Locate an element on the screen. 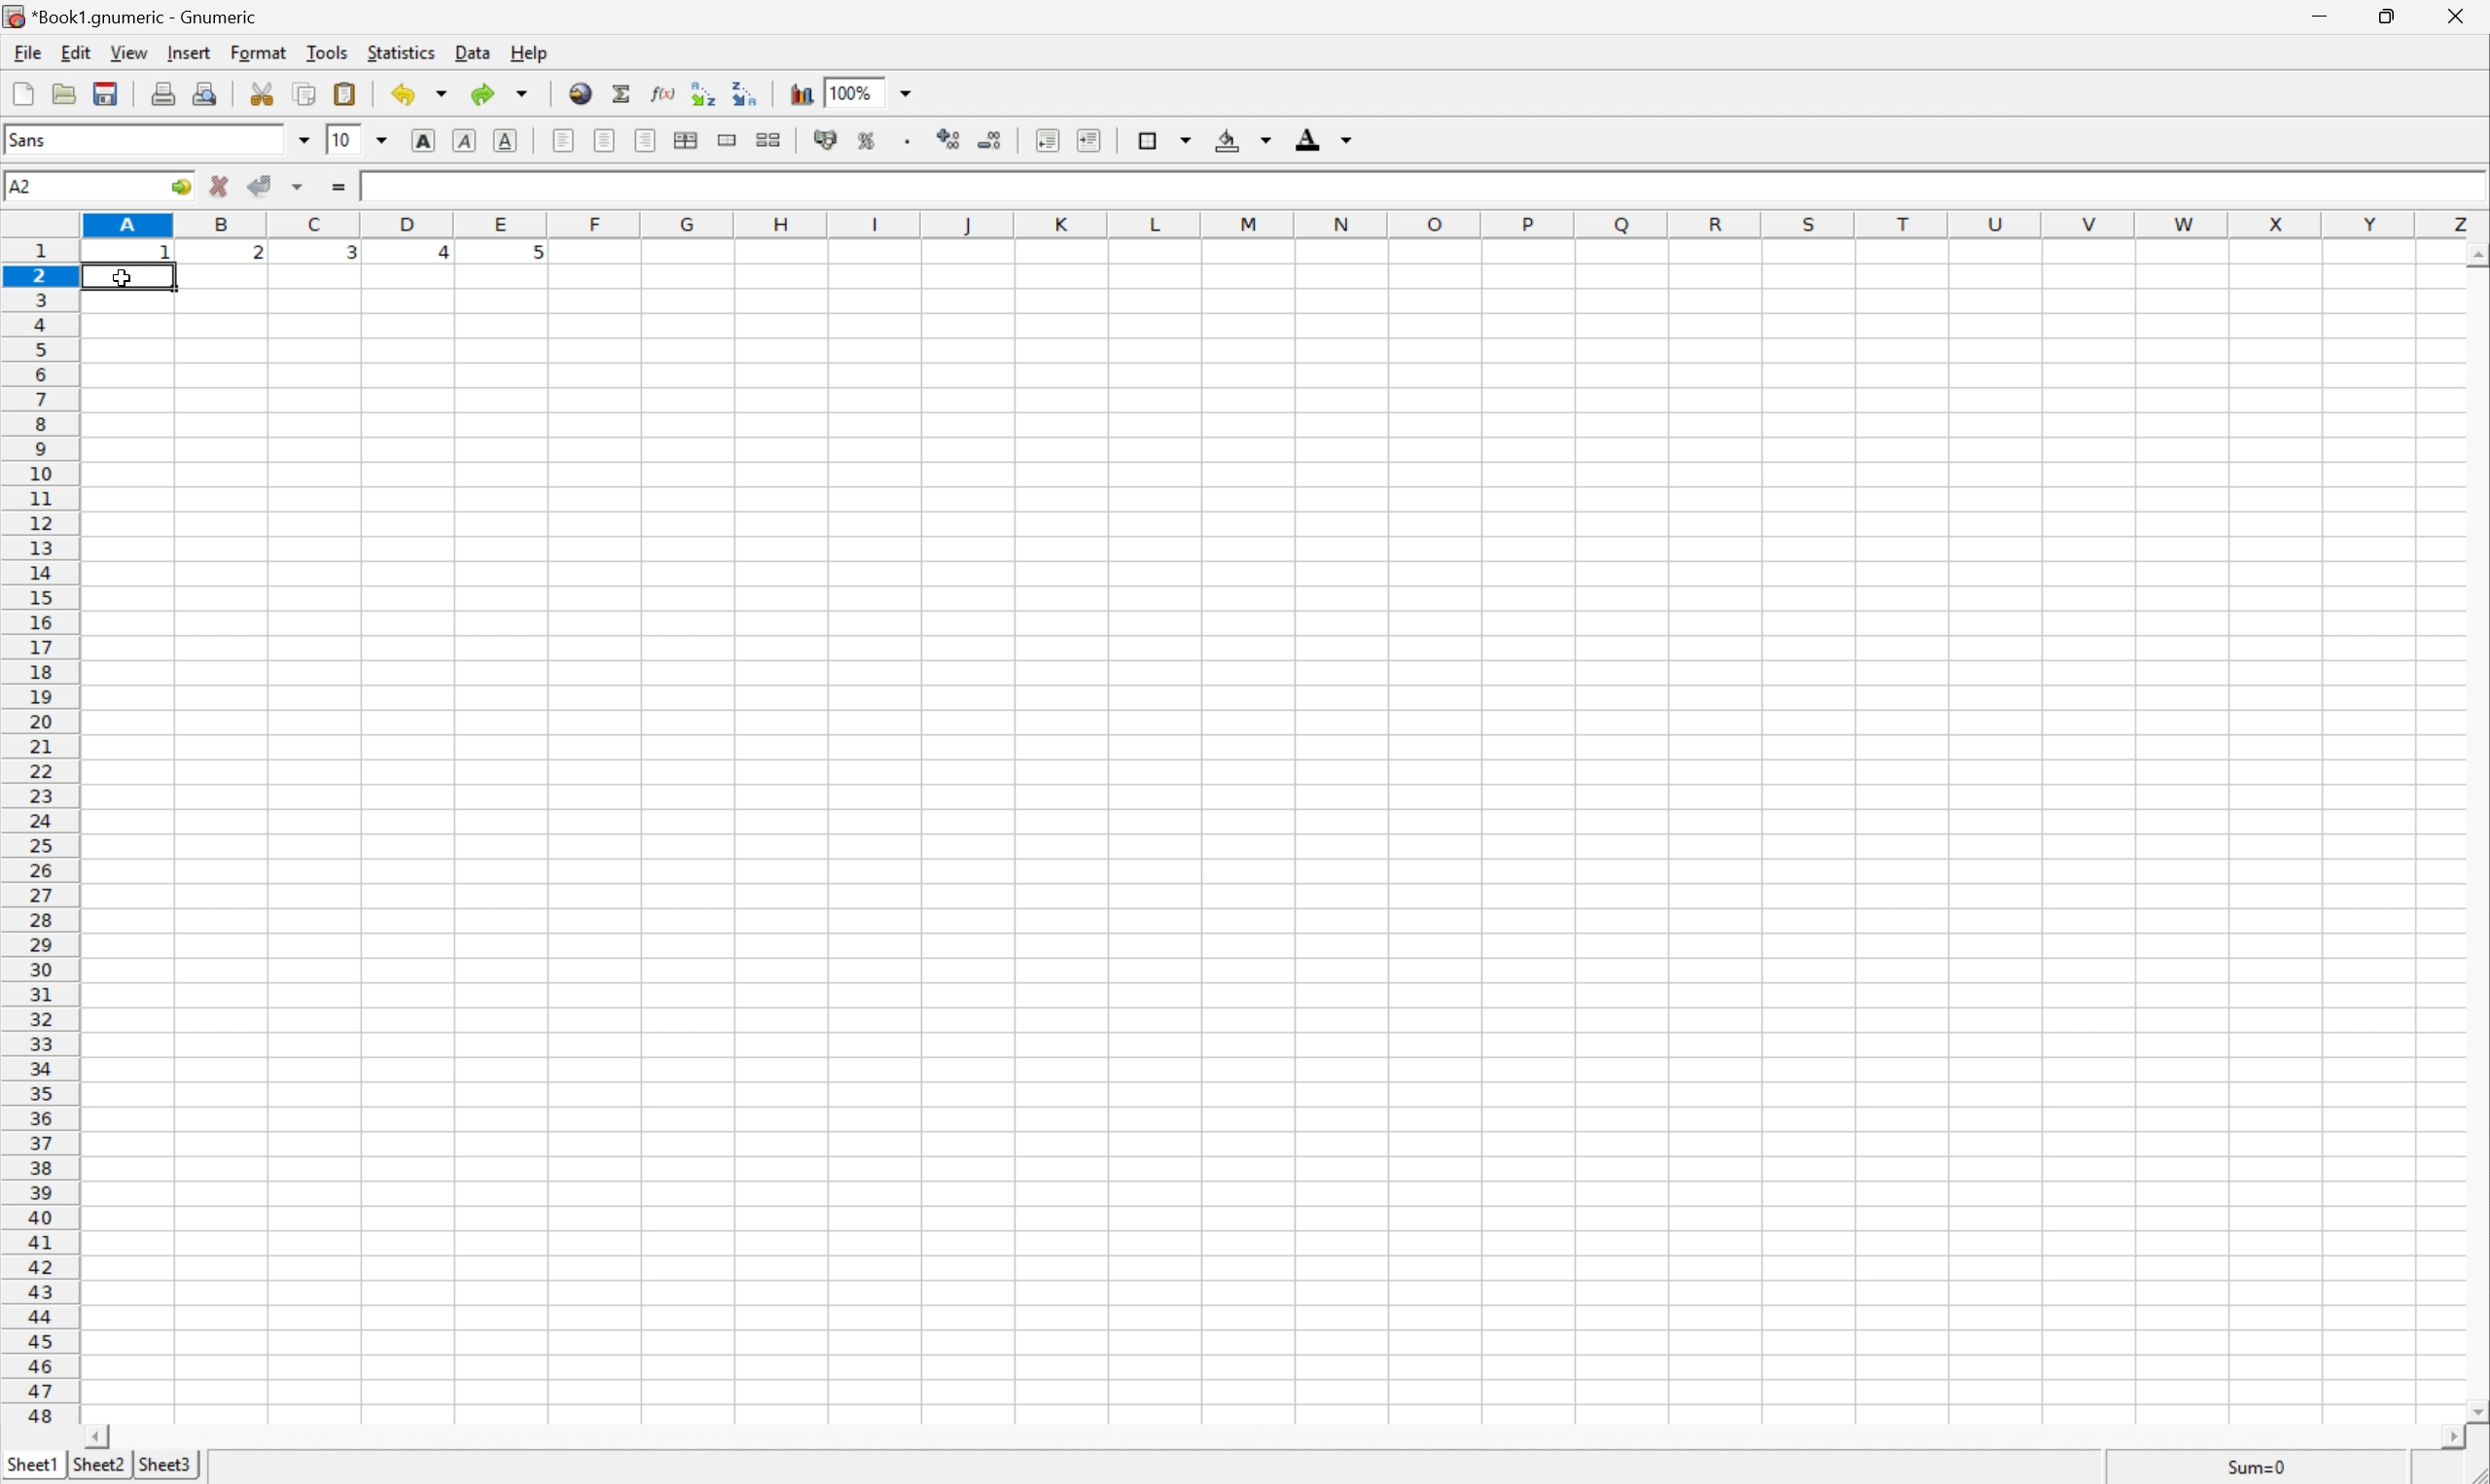  center horizontally is located at coordinates (687, 140).